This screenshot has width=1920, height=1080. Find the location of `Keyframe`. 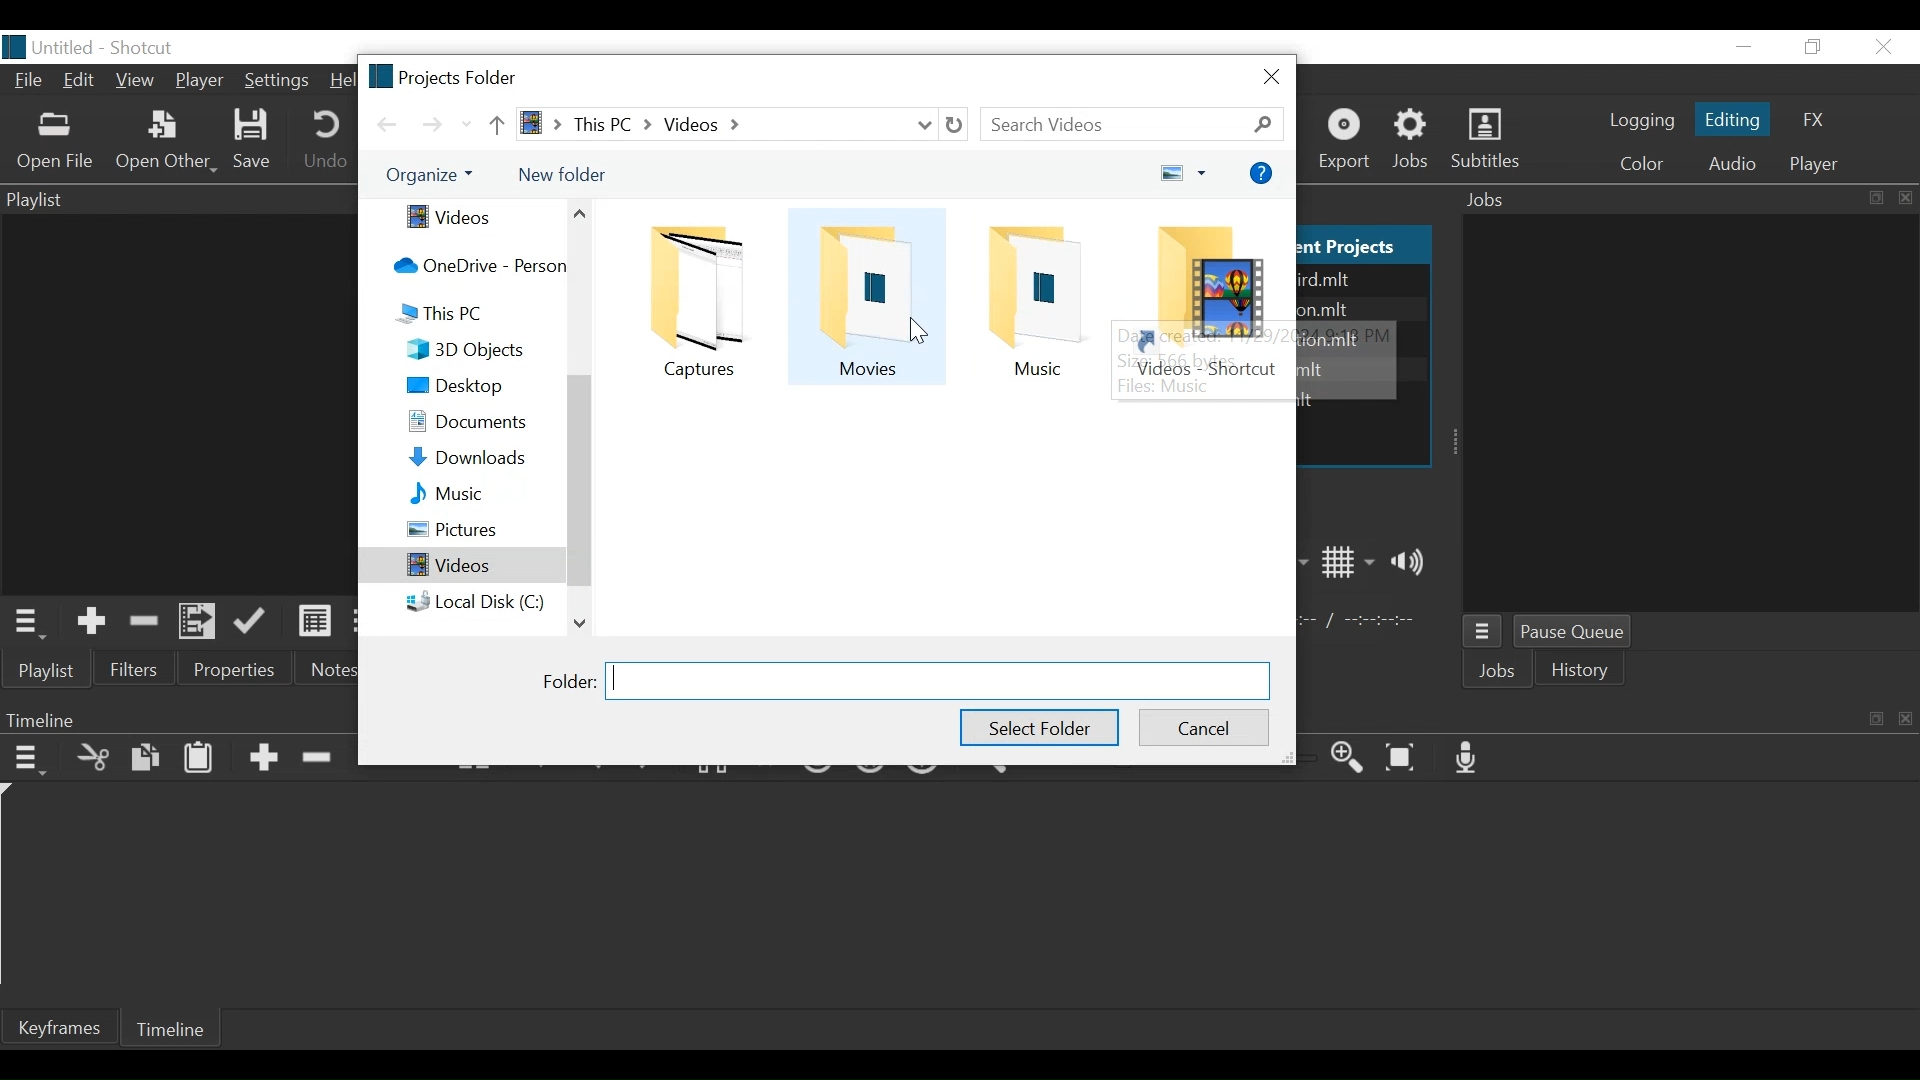

Keyframe is located at coordinates (61, 1027).